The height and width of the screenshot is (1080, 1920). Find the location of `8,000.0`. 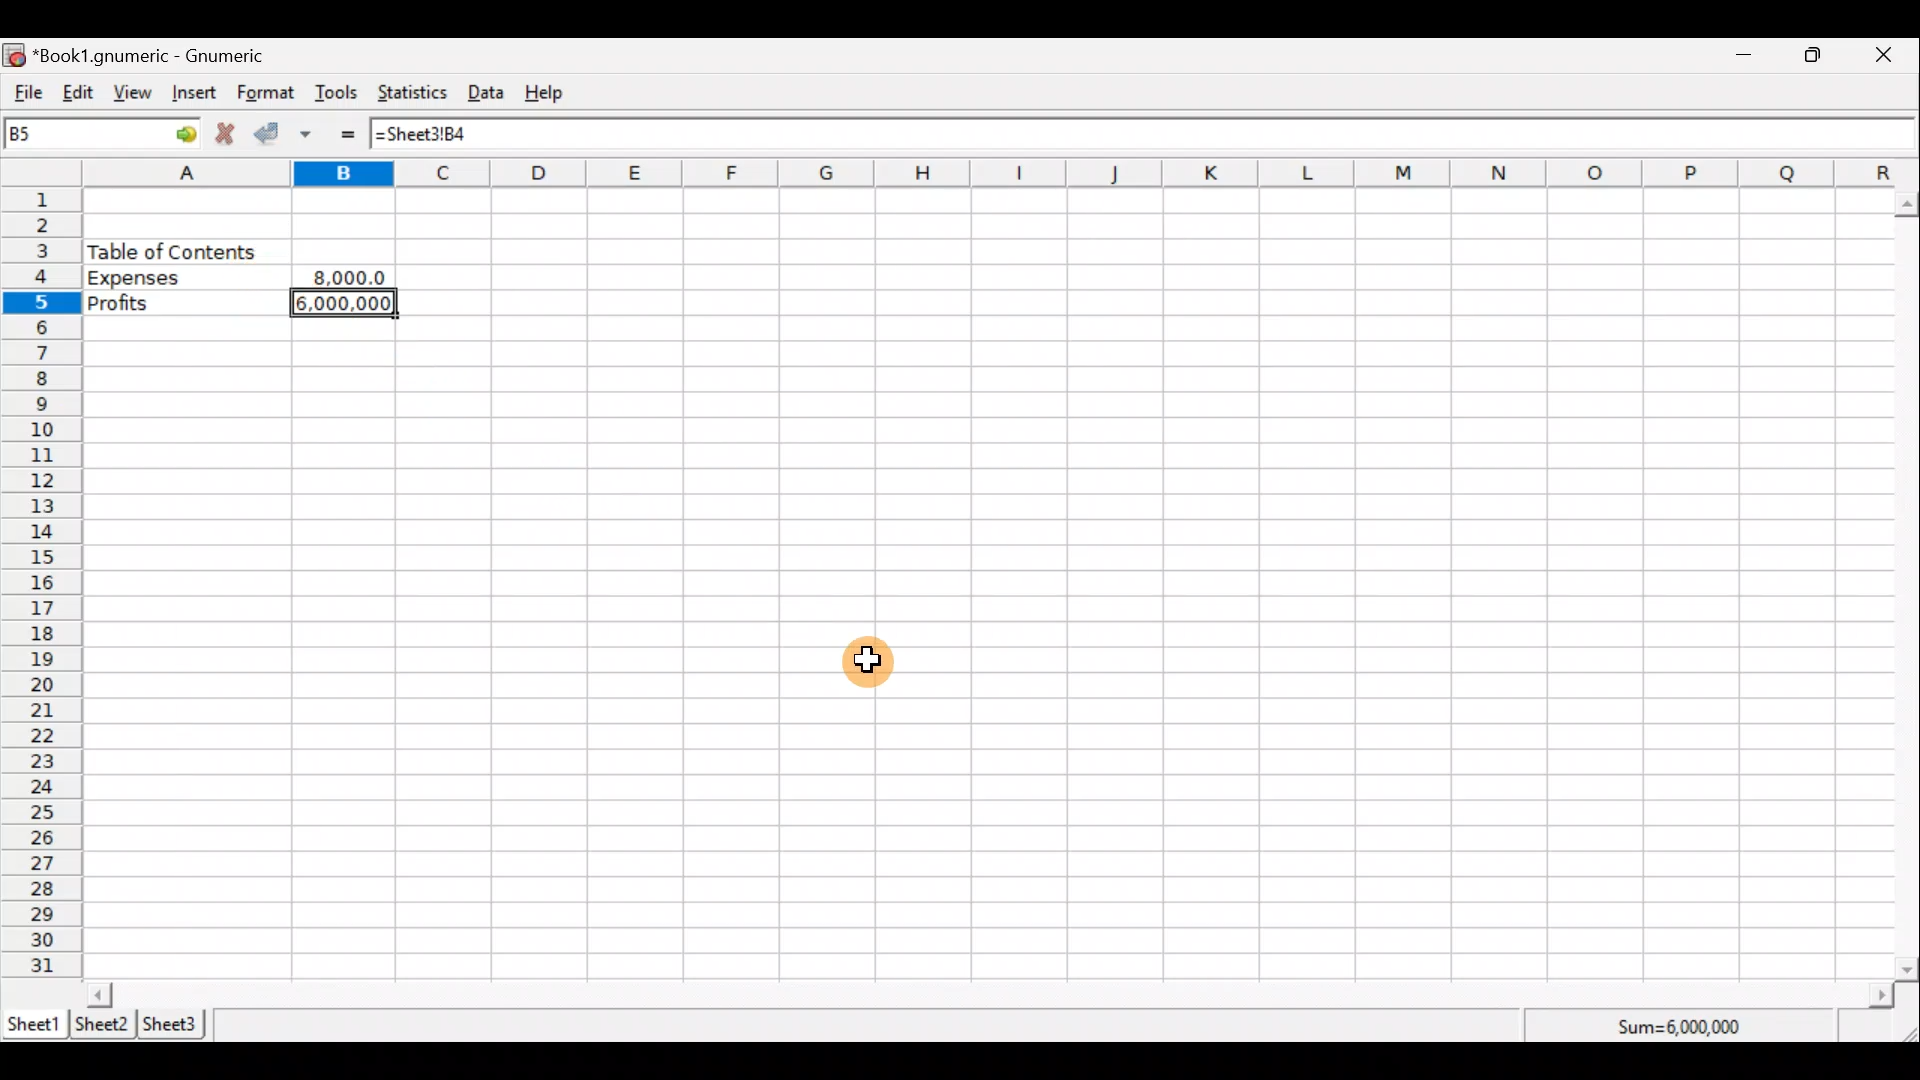

8,000.0 is located at coordinates (348, 278).